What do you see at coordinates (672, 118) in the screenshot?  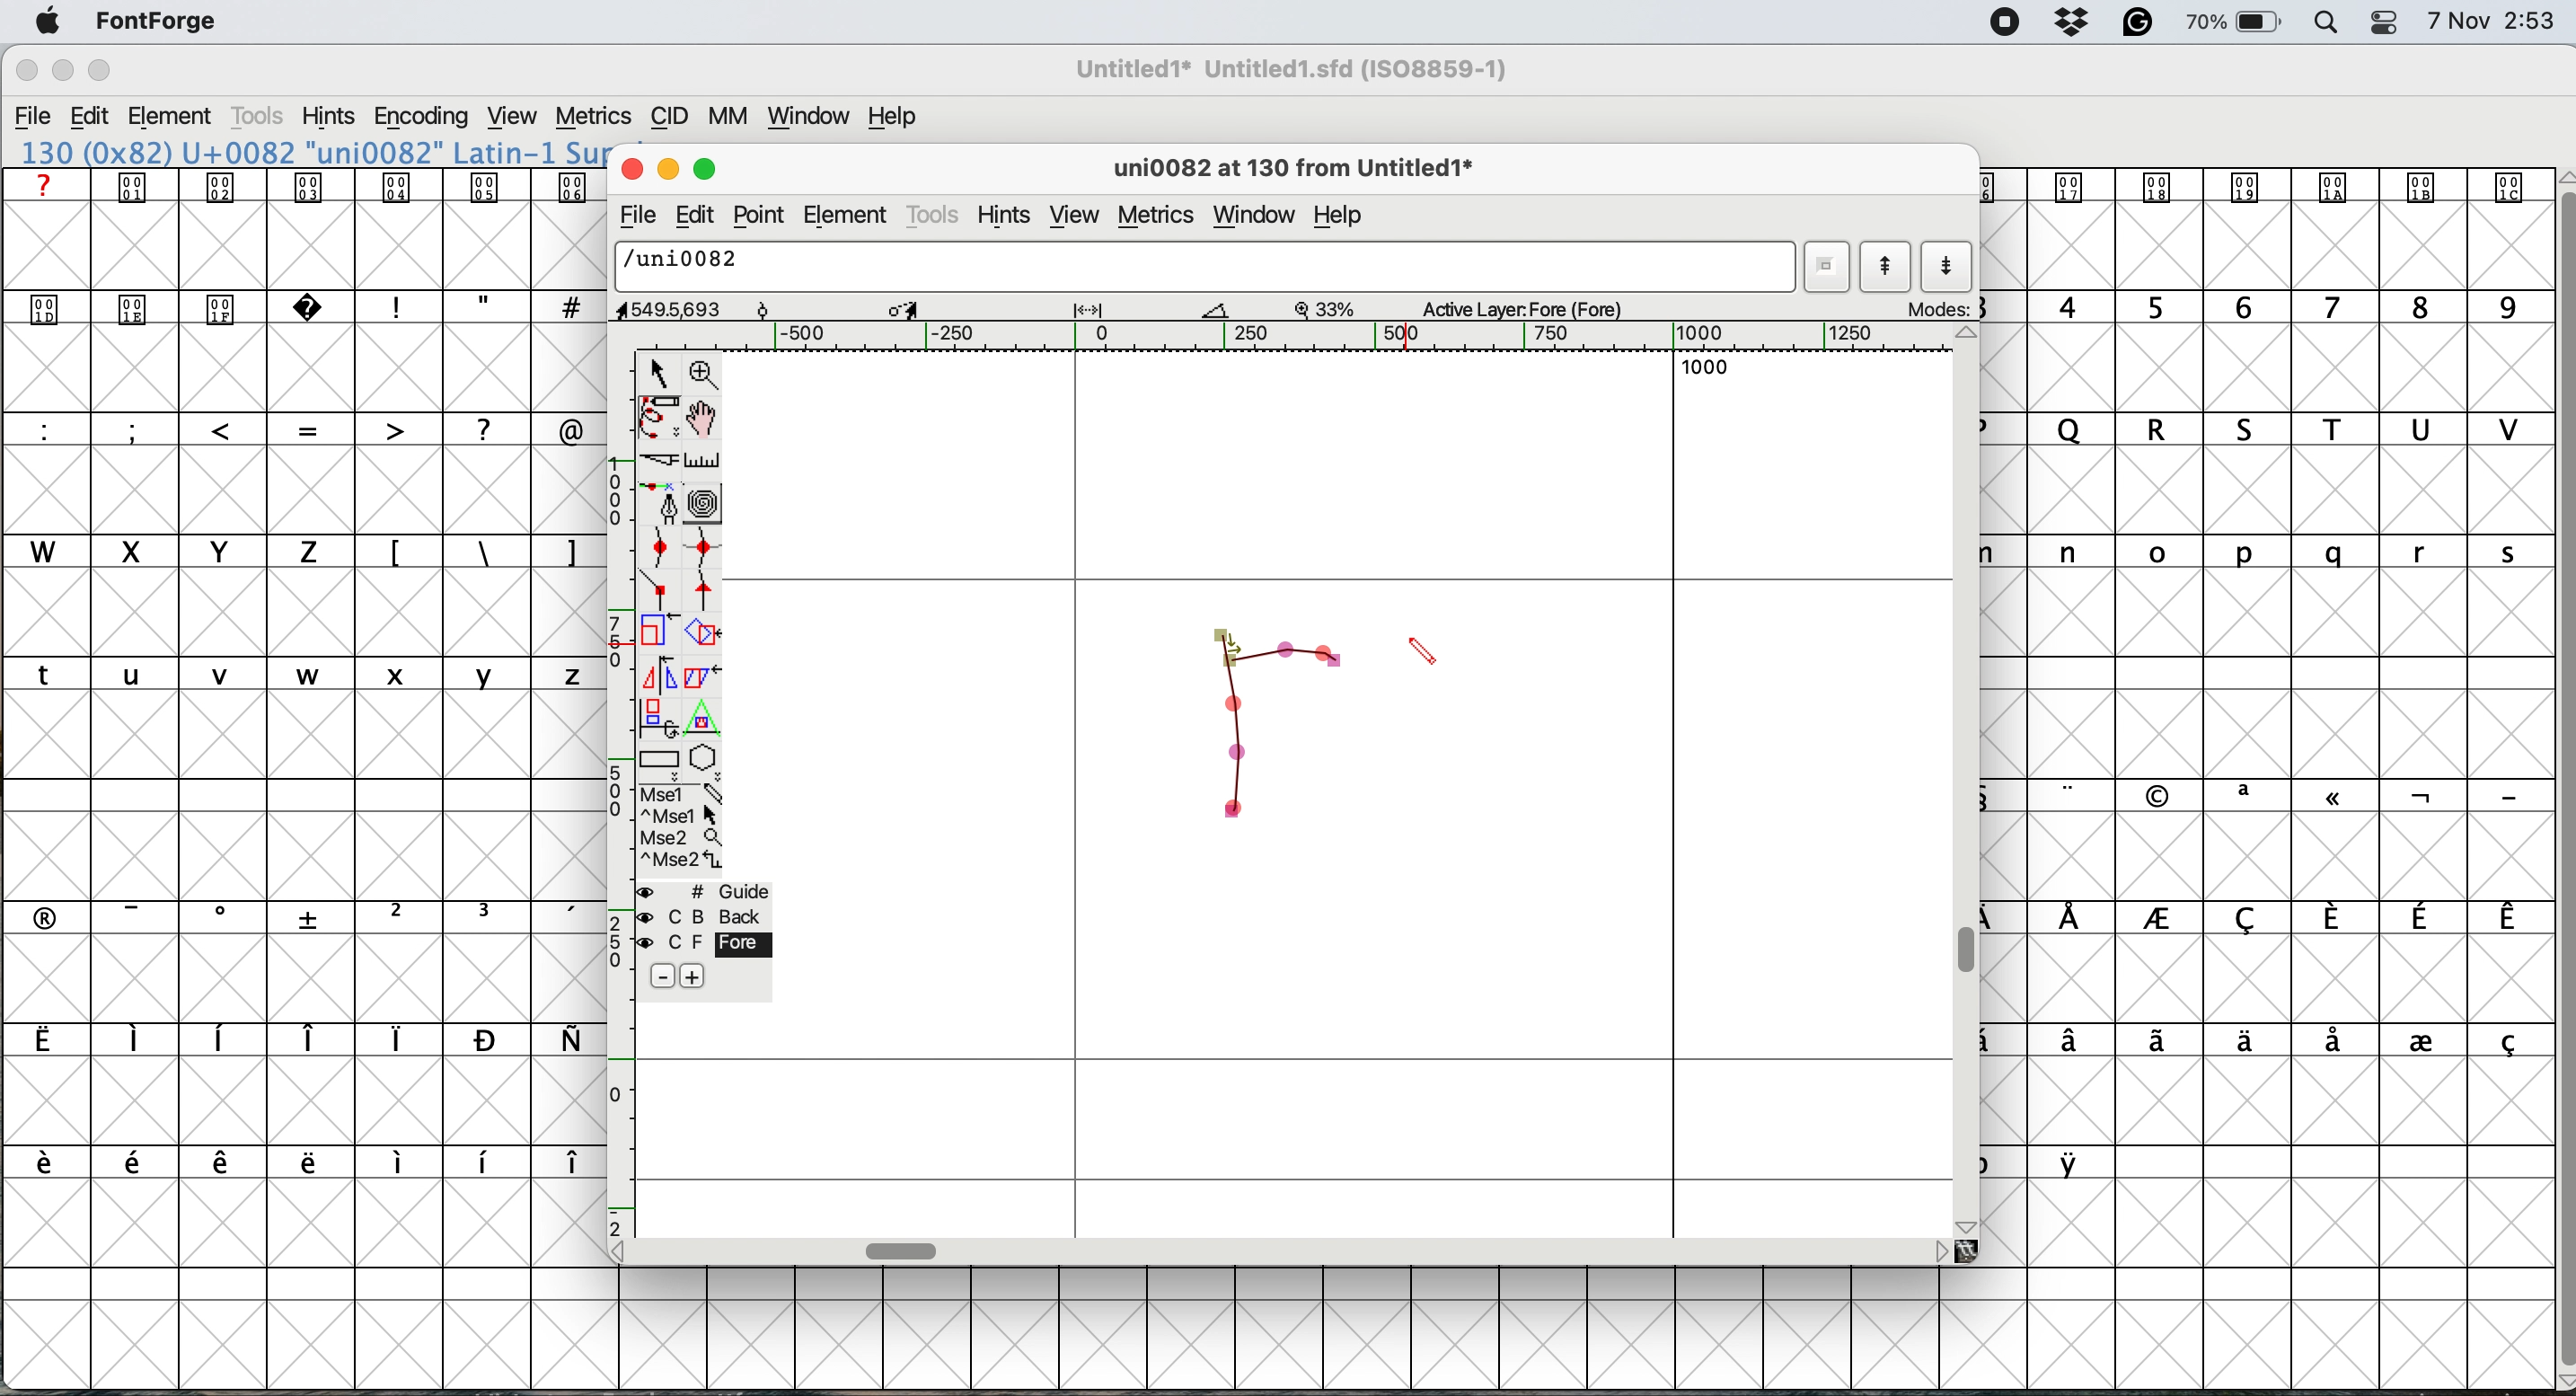 I see `cid` at bounding box center [672, 118].